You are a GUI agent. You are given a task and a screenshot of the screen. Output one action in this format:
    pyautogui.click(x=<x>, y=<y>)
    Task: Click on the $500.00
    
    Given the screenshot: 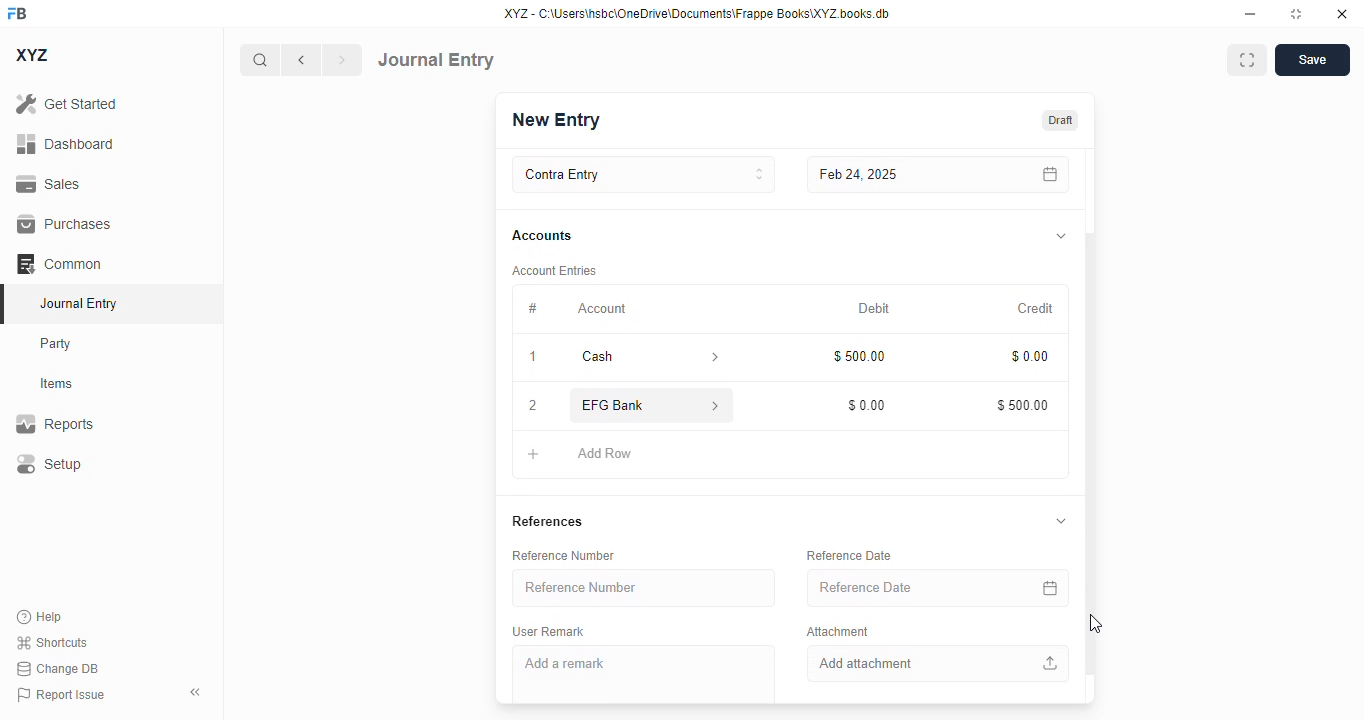 What is the action you would take?
    pyautogui.click(x=1021, y=403)
    